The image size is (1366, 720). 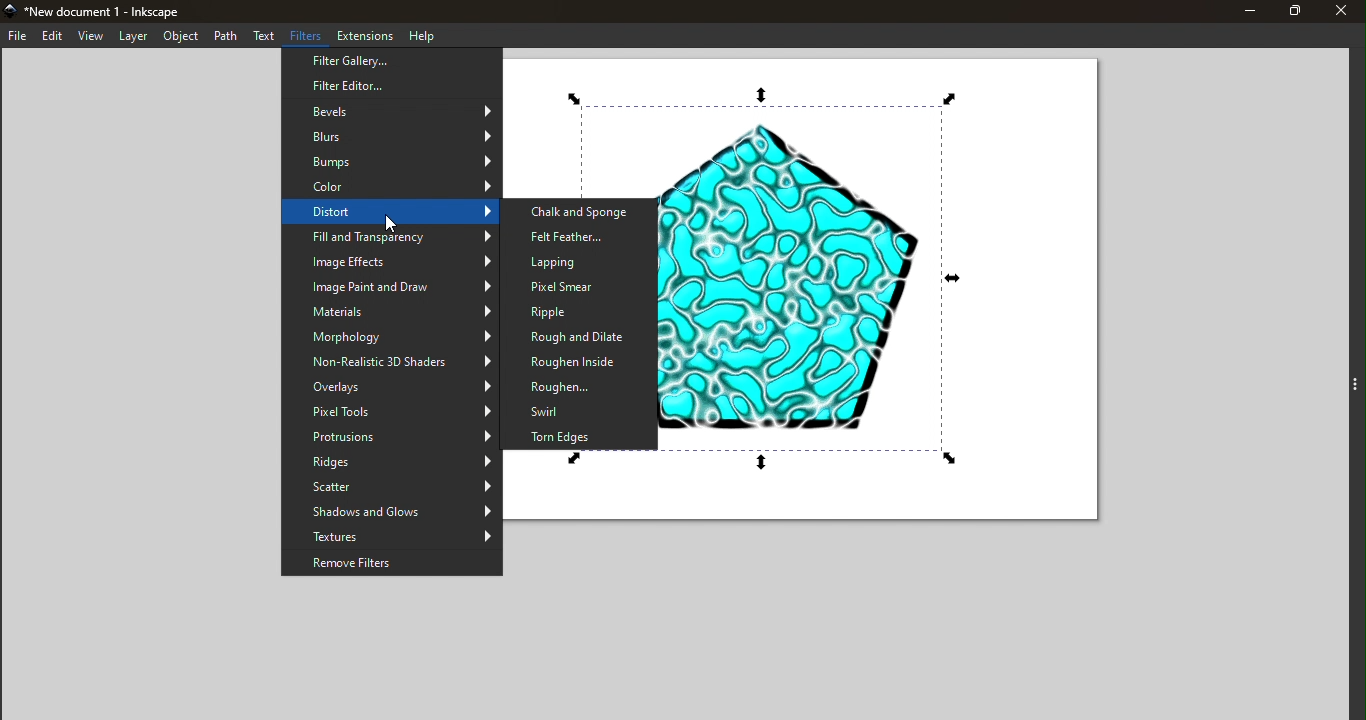 I want to click on Distort, so click(x=389, y=213).